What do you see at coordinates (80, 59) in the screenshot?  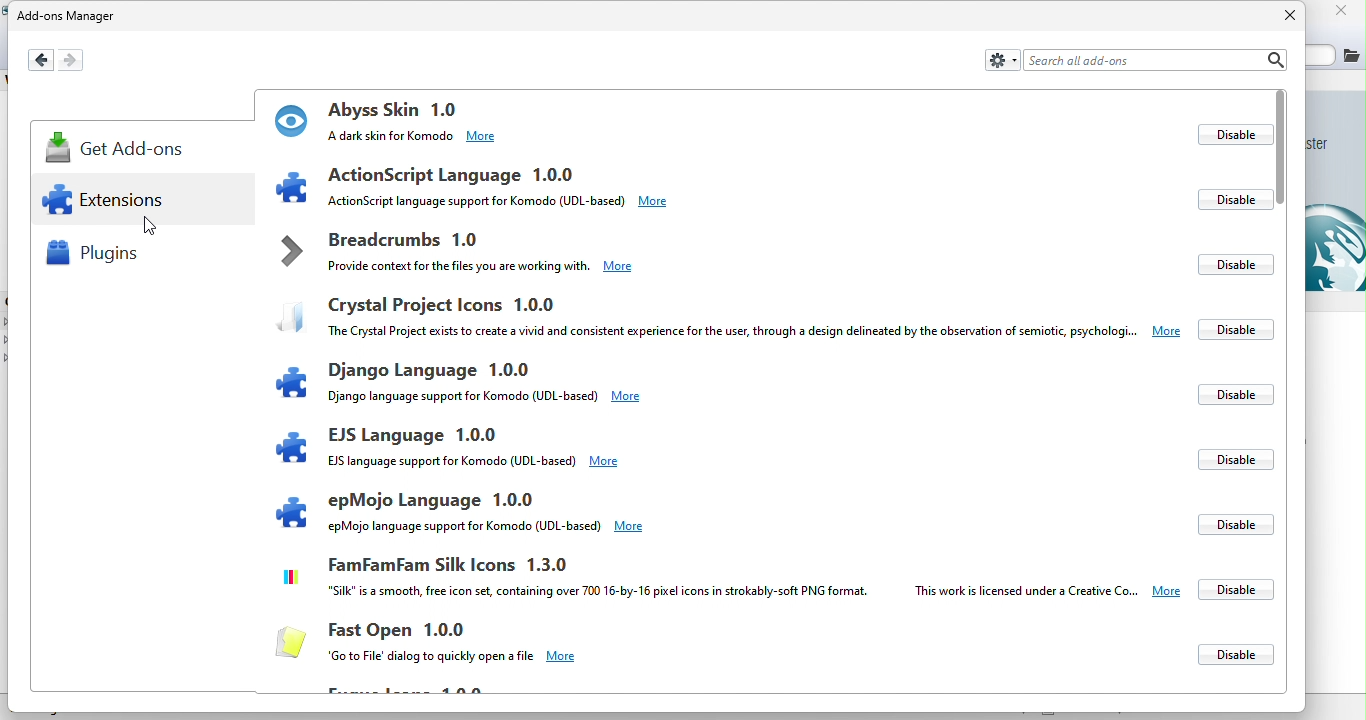 I see `next` at bounding box center [80, 59].